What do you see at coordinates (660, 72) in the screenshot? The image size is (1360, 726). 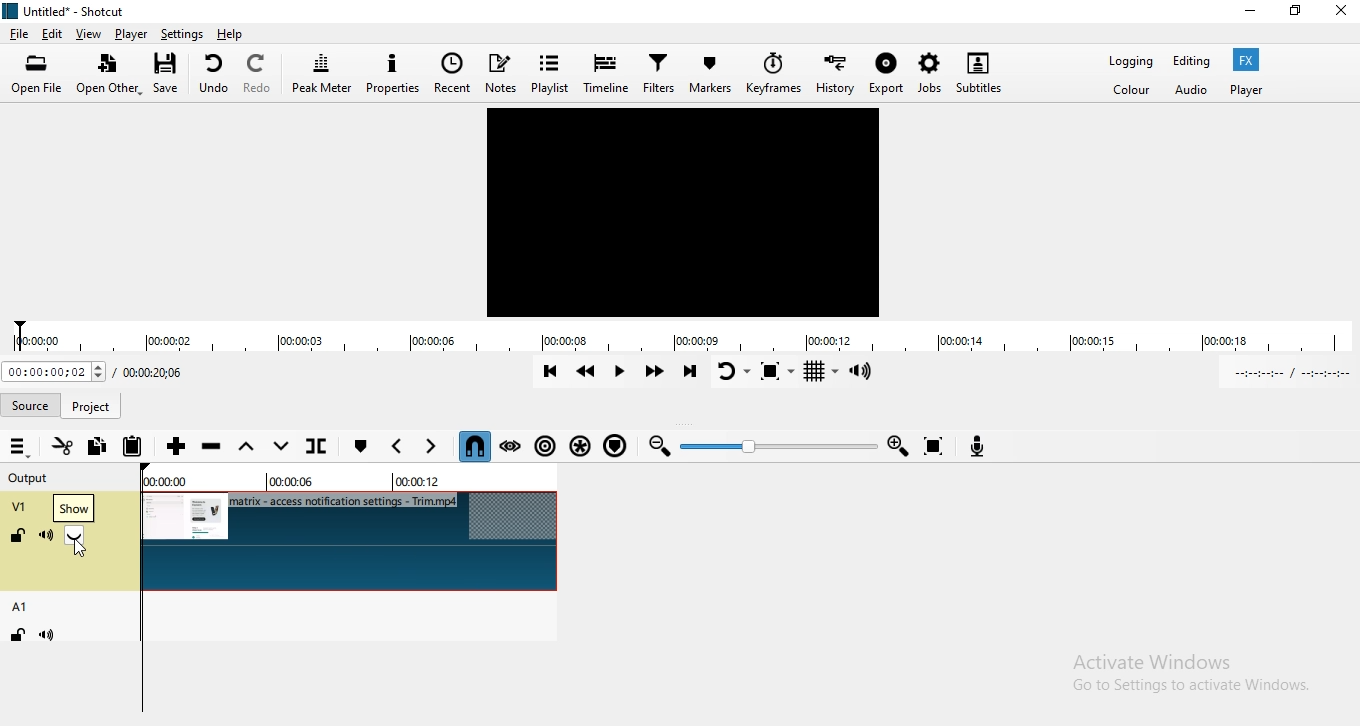 I see `Filters` at bounding box center [660, 72].